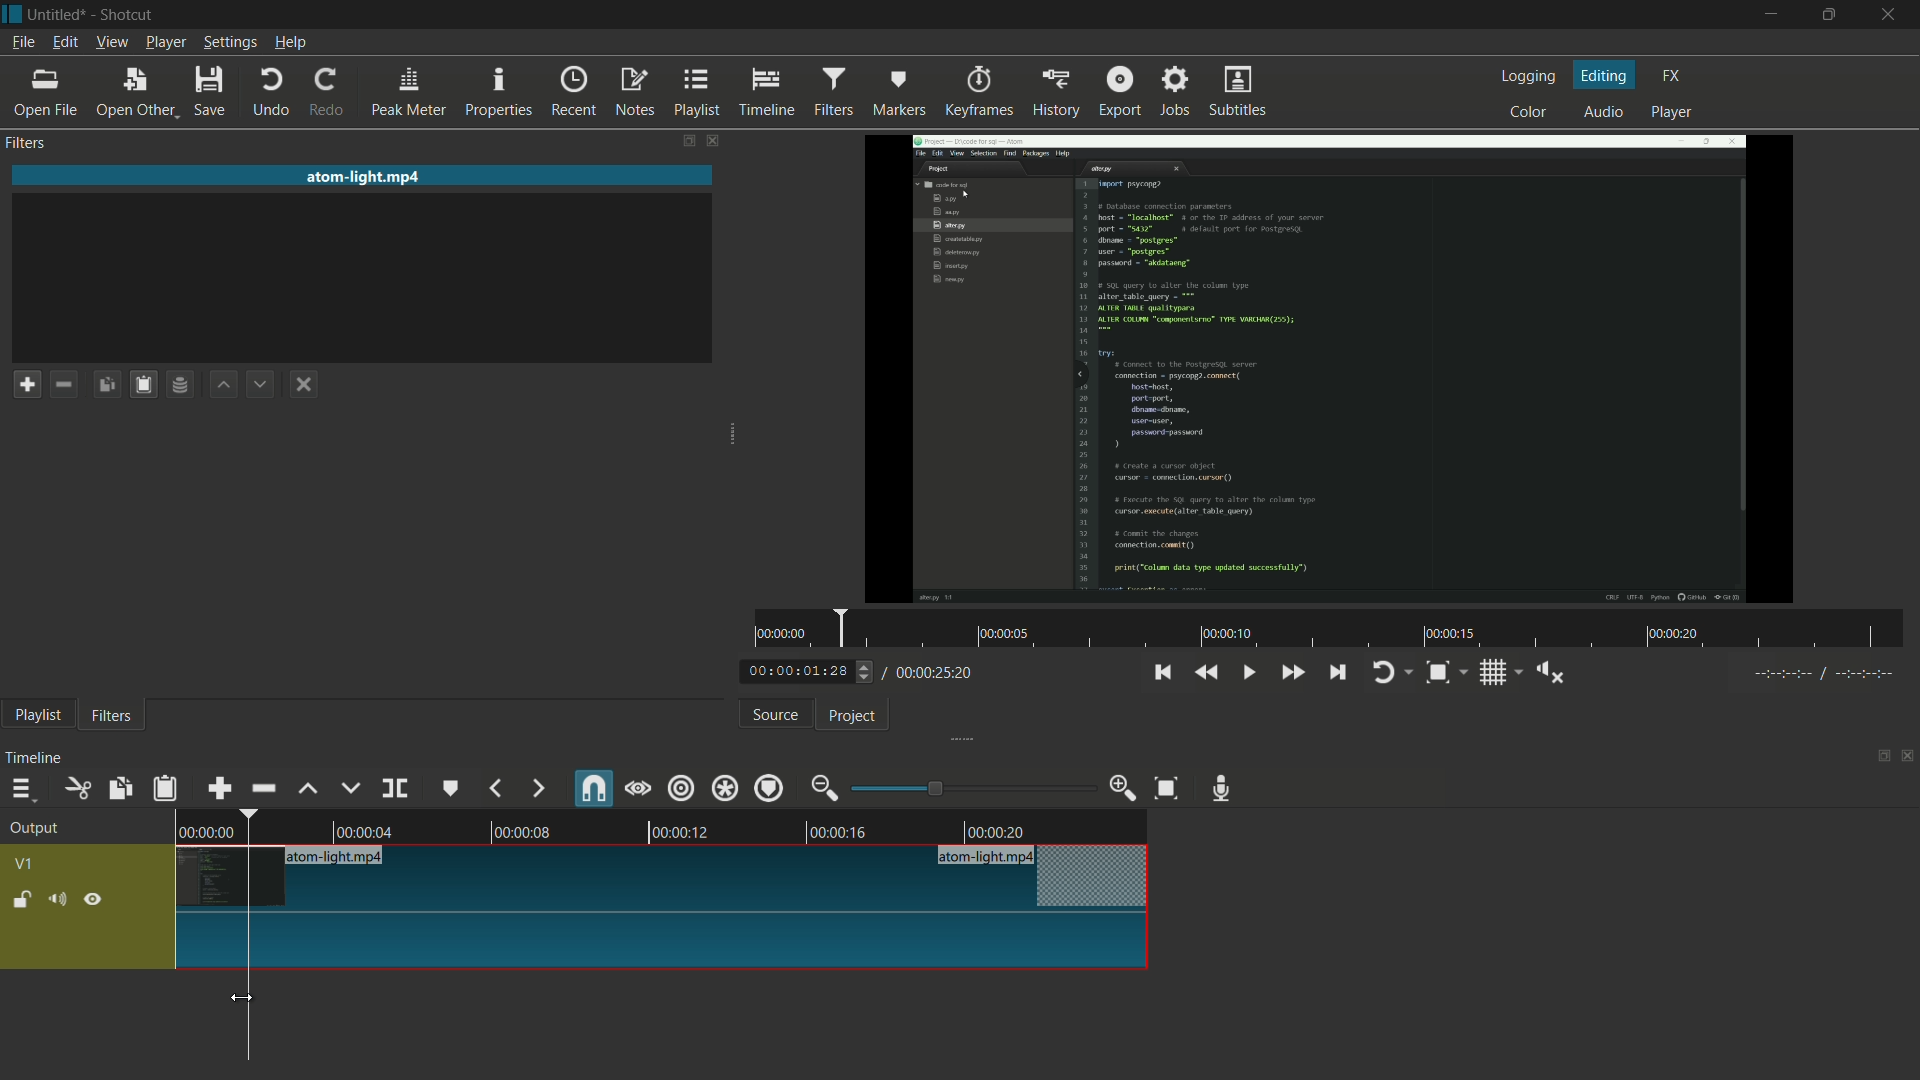  Describe the element at coordinates (263, 787) in the screenshot. I see `ripple delete` at that location.